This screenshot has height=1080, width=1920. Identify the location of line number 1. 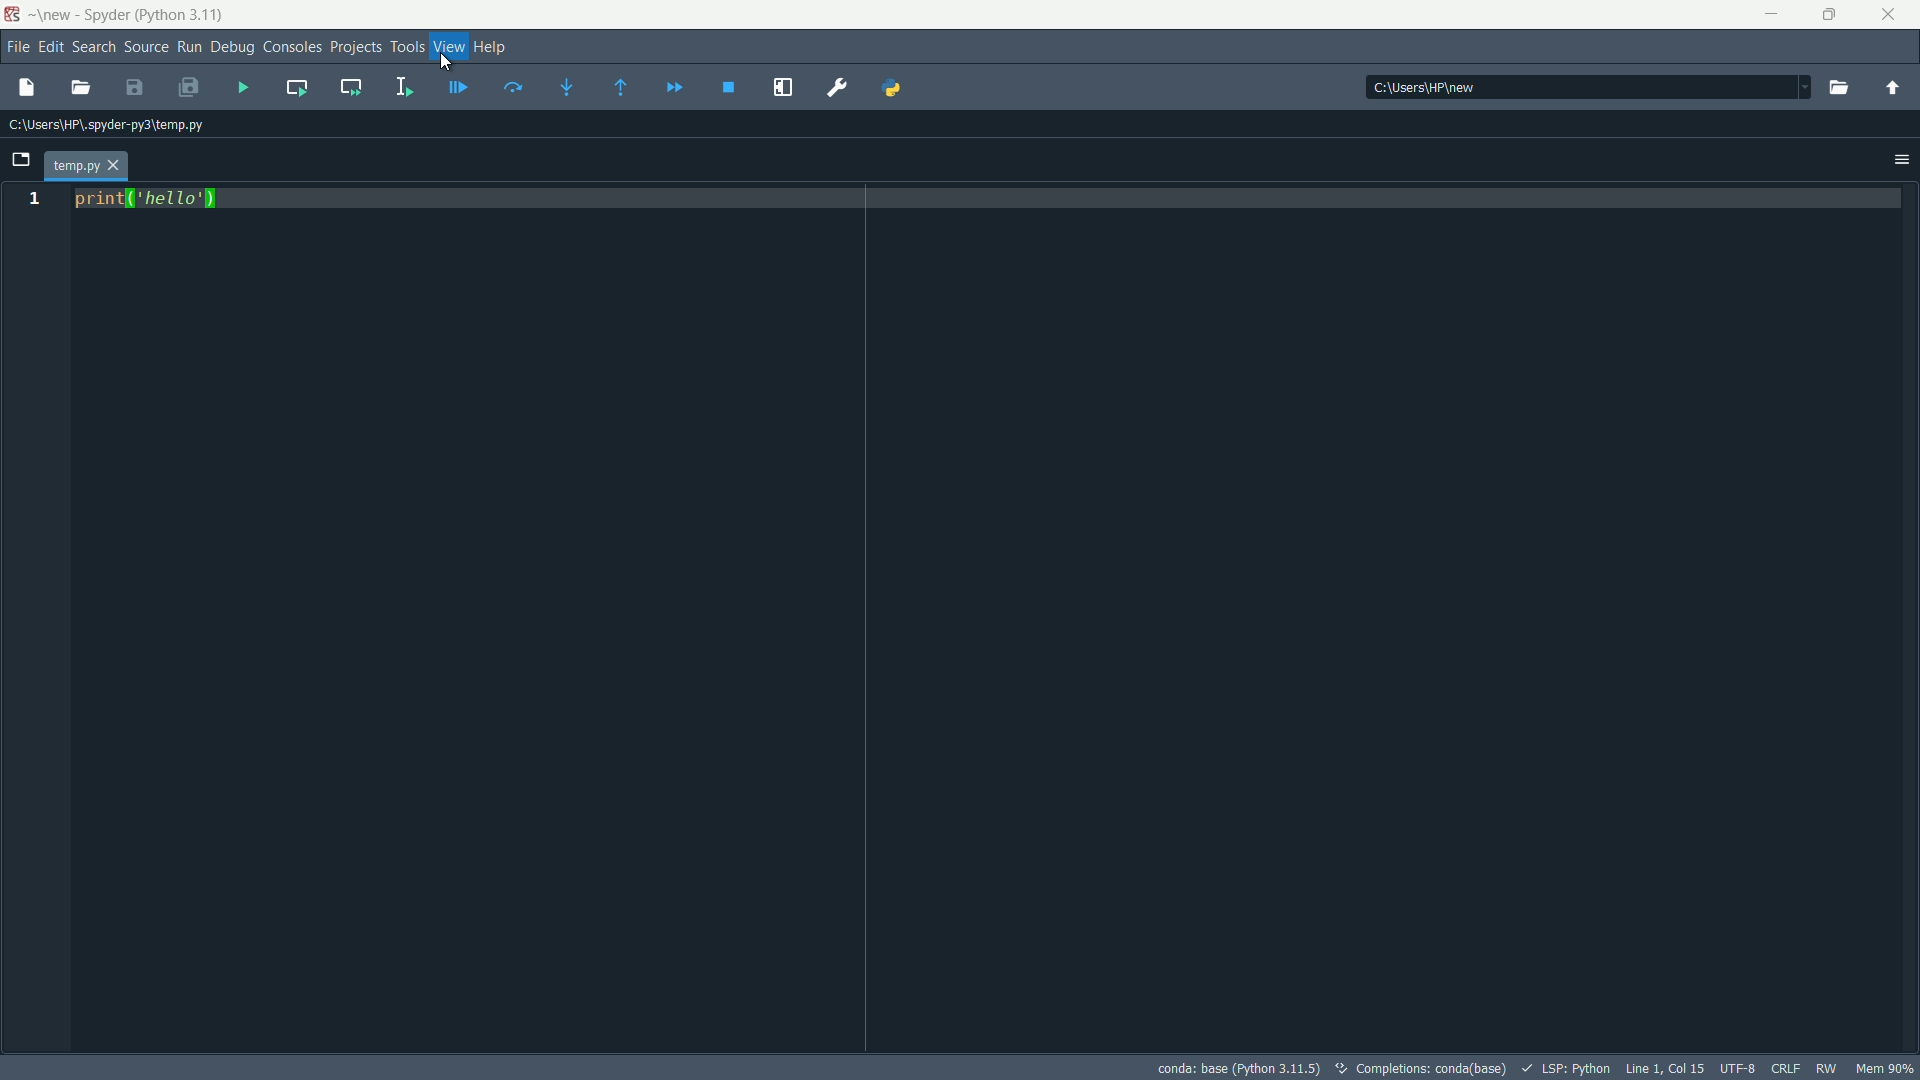
(32, 200).